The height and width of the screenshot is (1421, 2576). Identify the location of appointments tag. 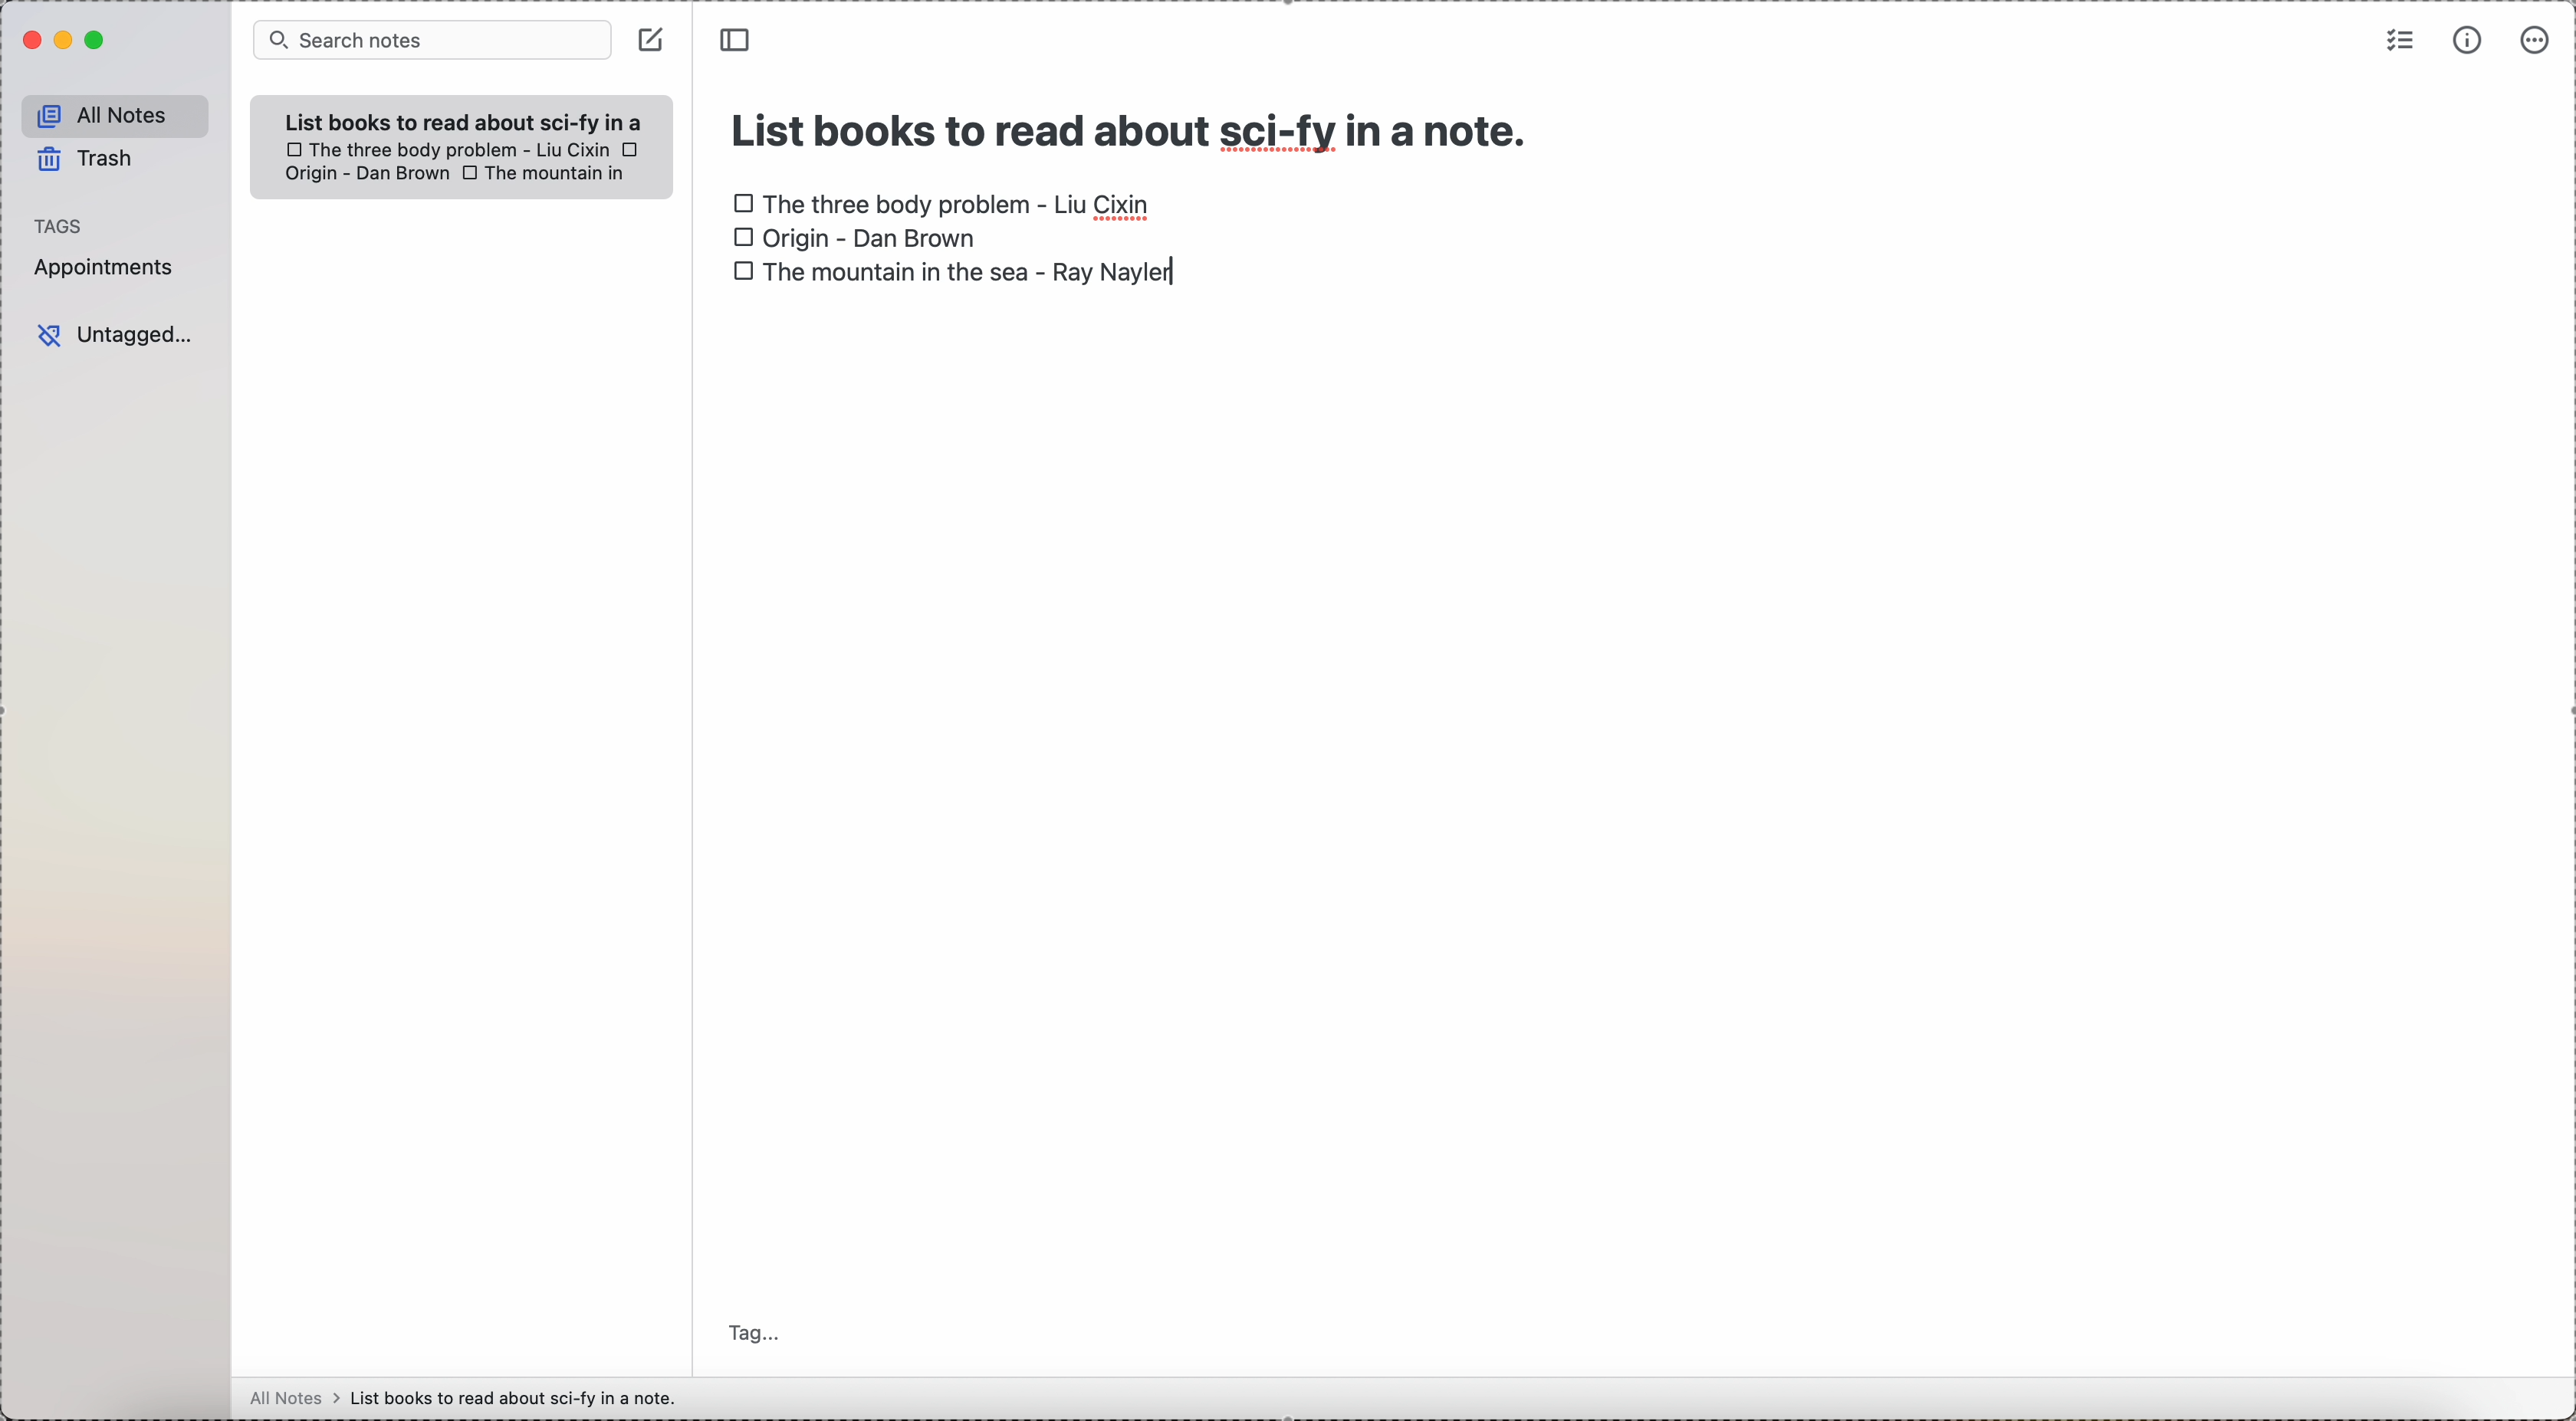
(105, 269).